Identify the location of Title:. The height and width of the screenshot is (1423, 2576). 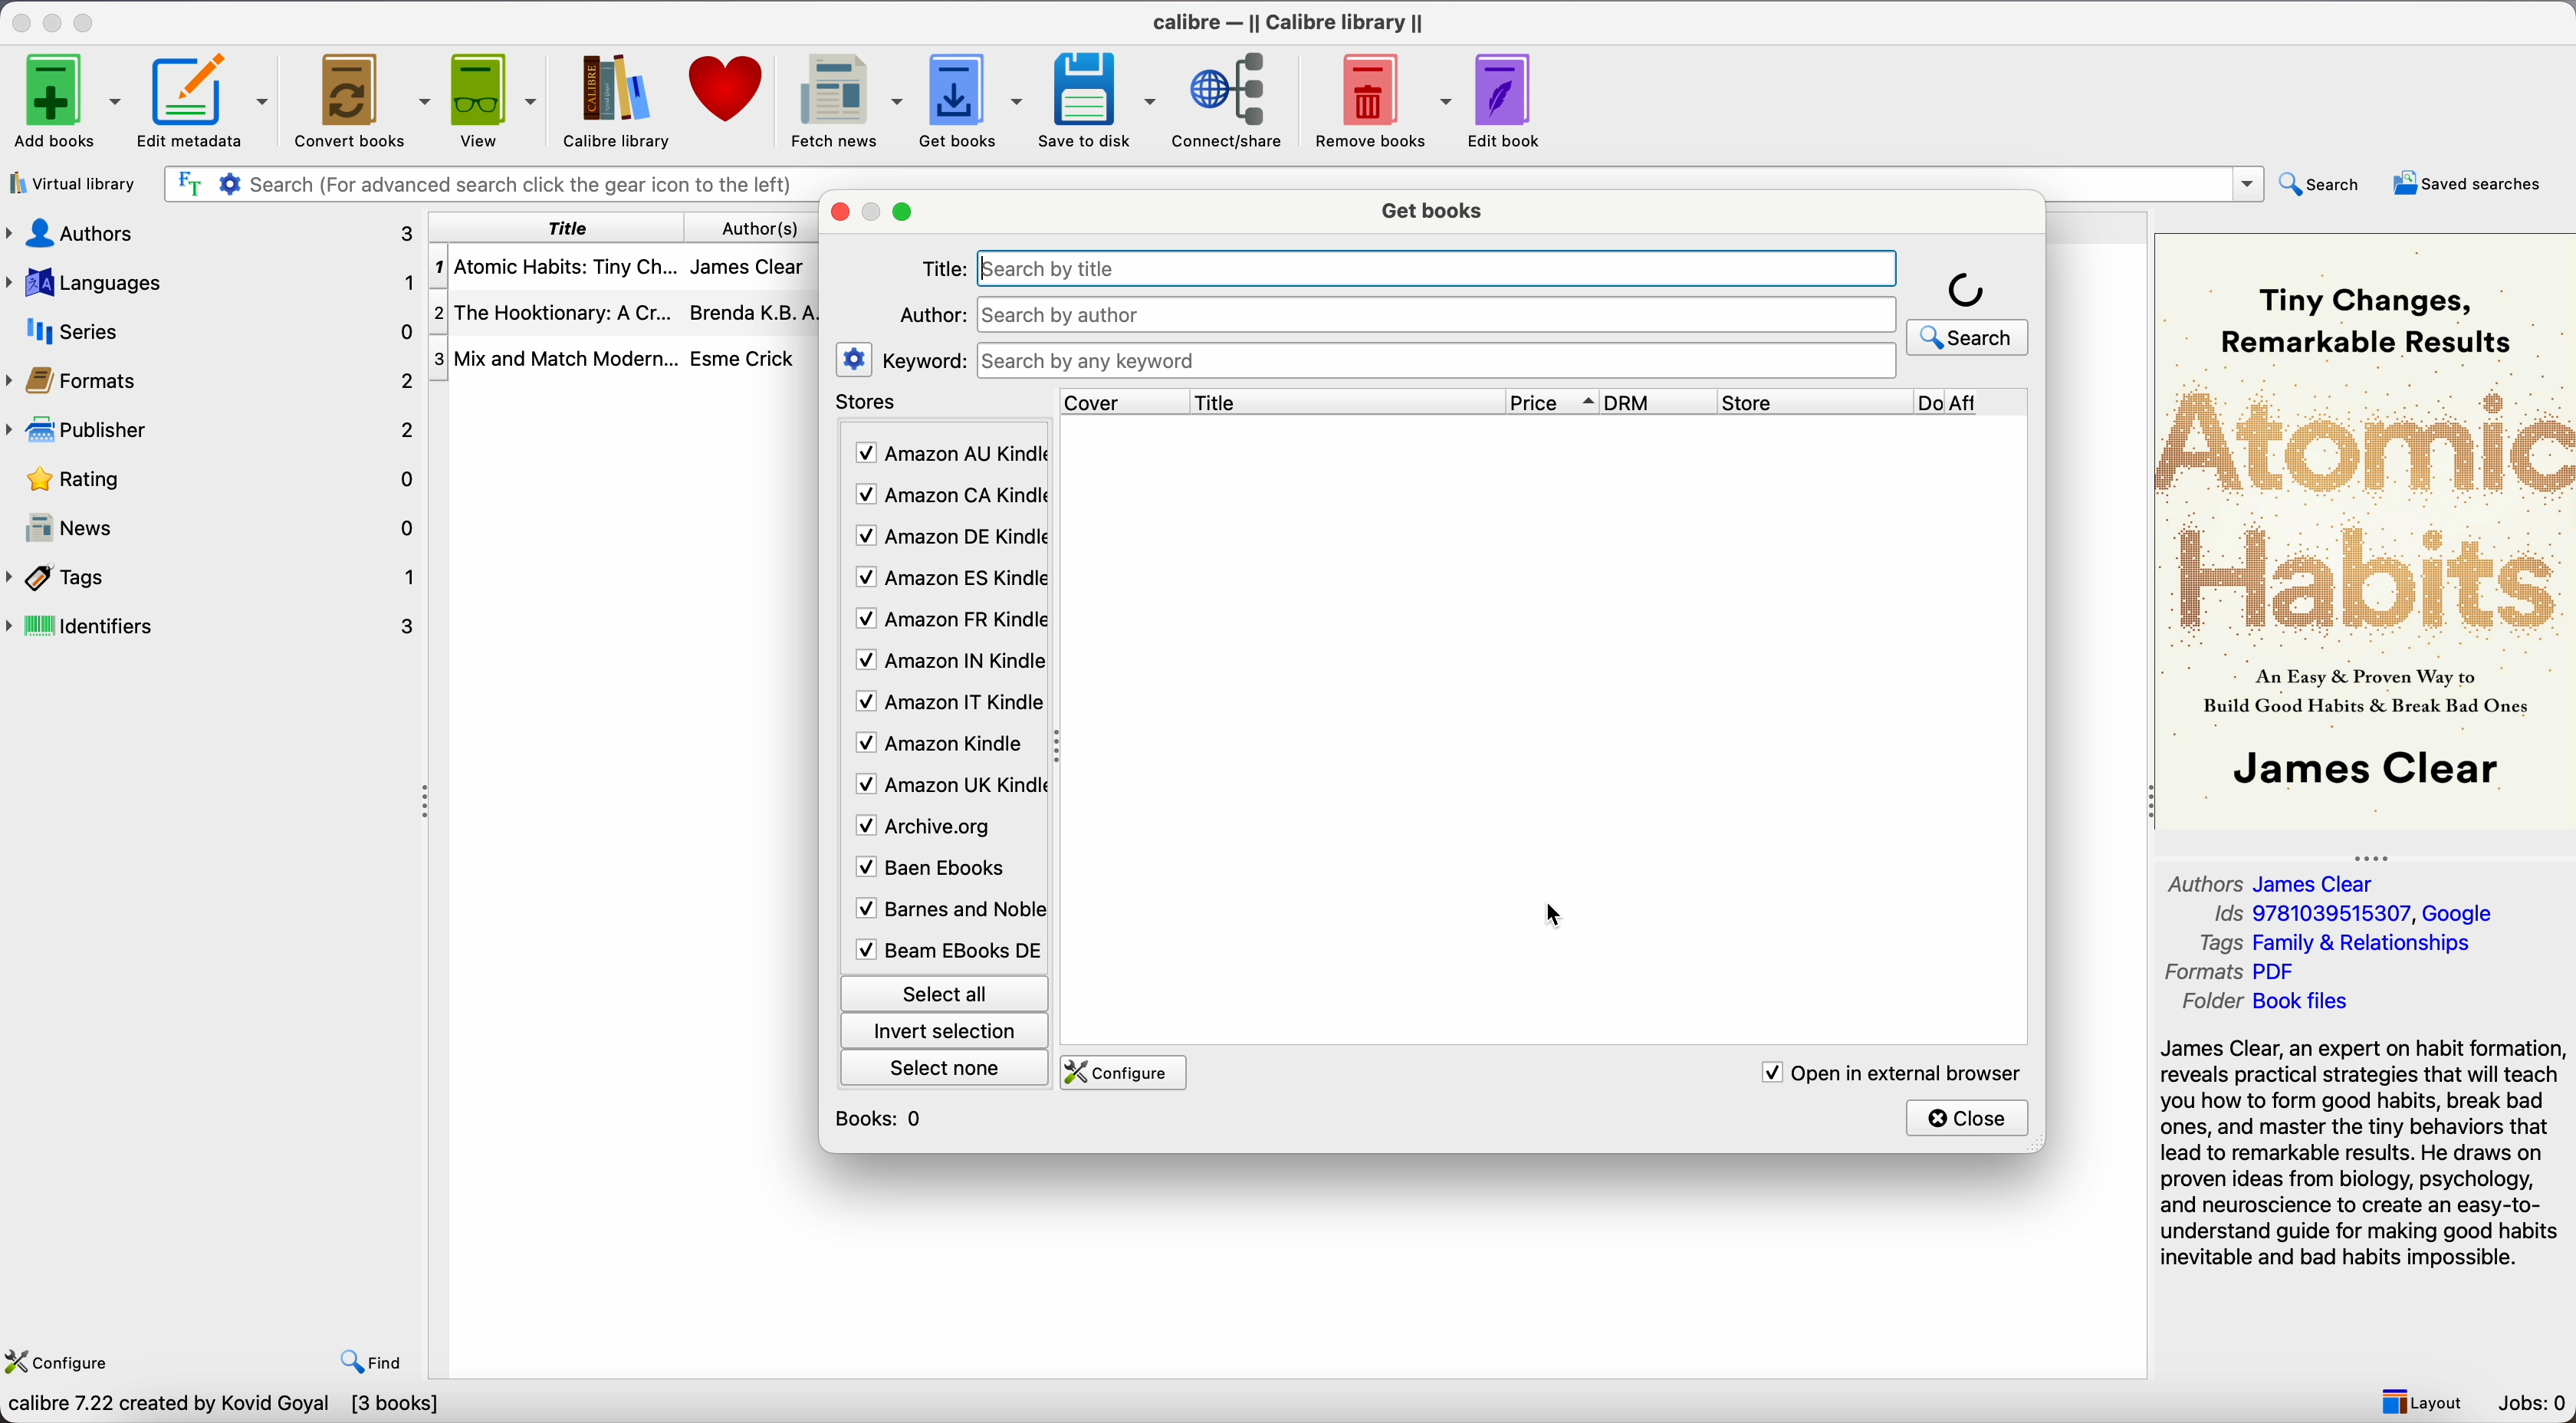
(947, 269).